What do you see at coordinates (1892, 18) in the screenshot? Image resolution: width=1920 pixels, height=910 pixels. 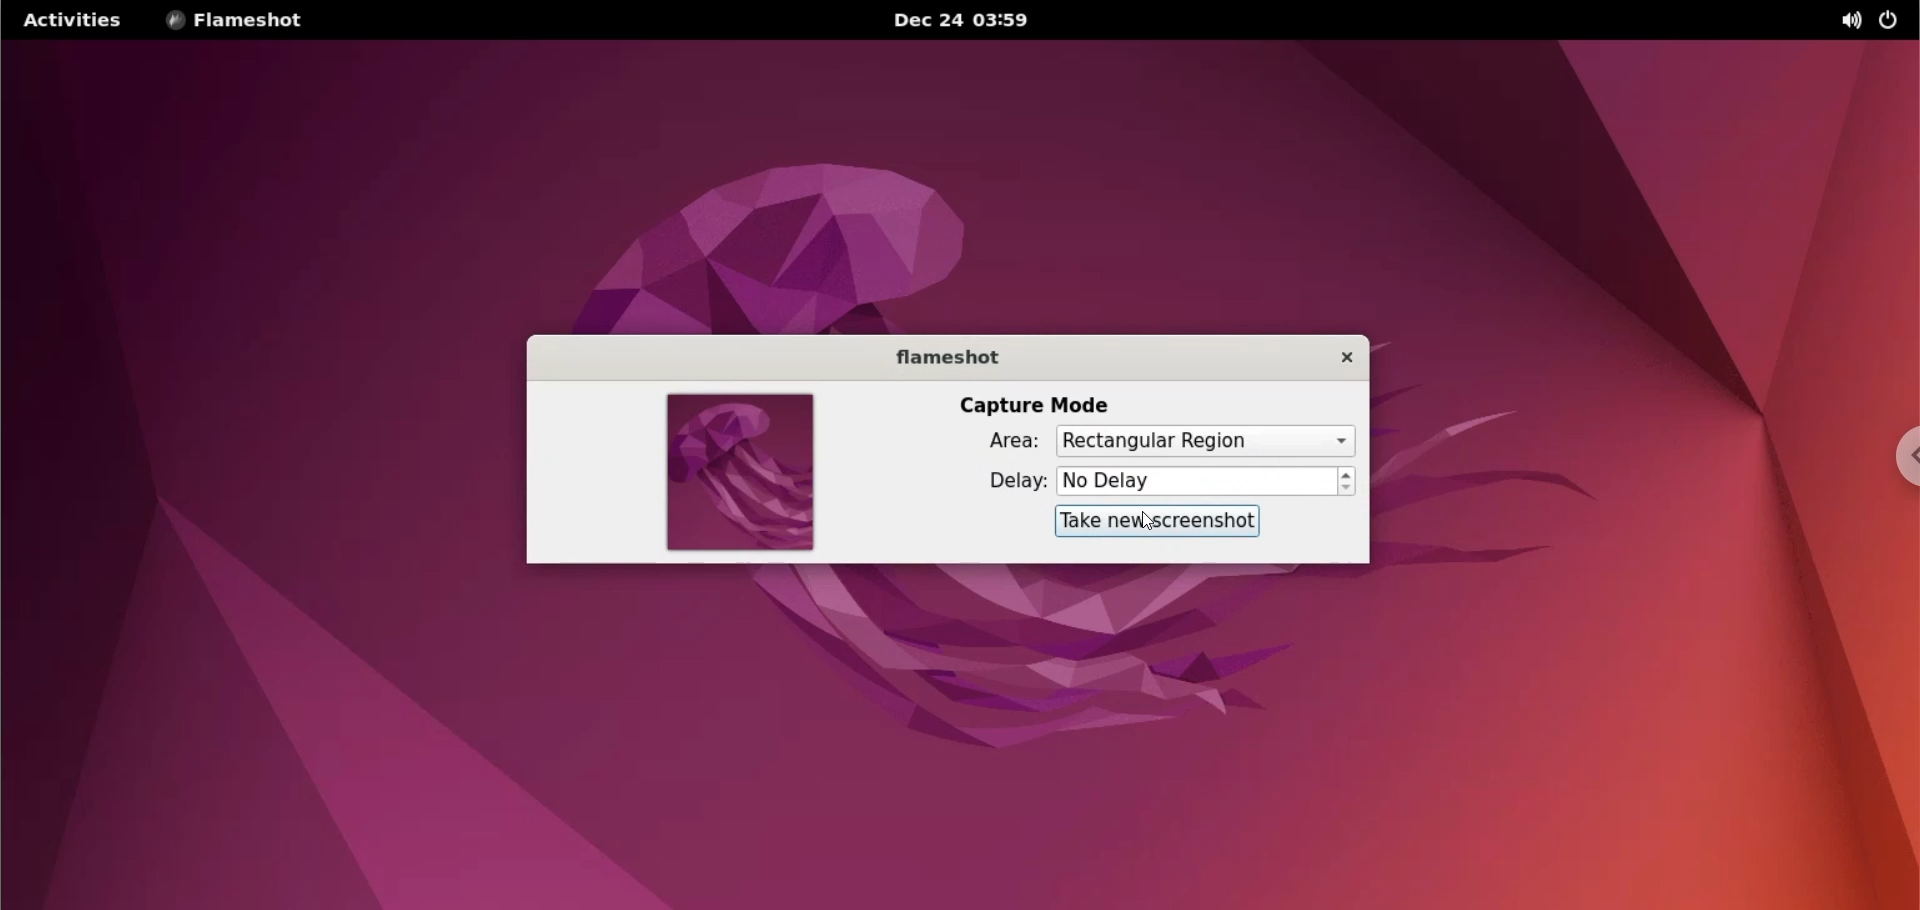 I see `power options ` at bounding box center [1892, 18].